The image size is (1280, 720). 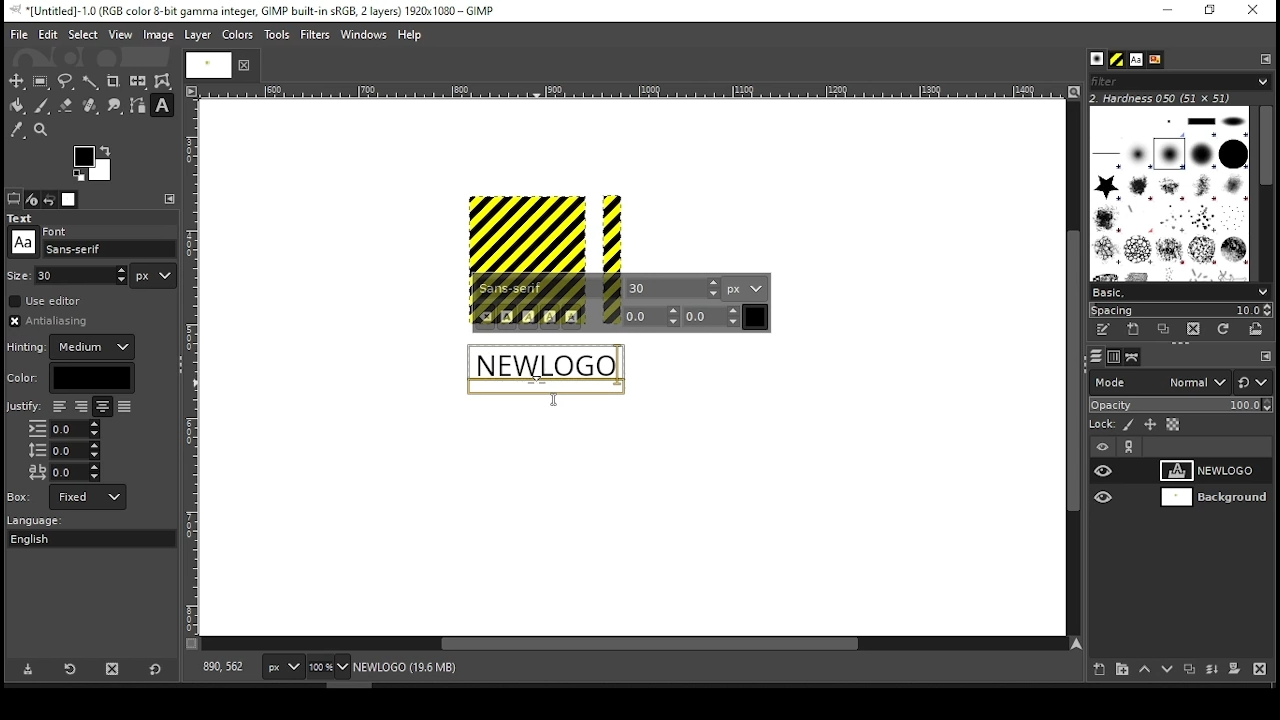 I want to click on , so click(x=544, y=402).